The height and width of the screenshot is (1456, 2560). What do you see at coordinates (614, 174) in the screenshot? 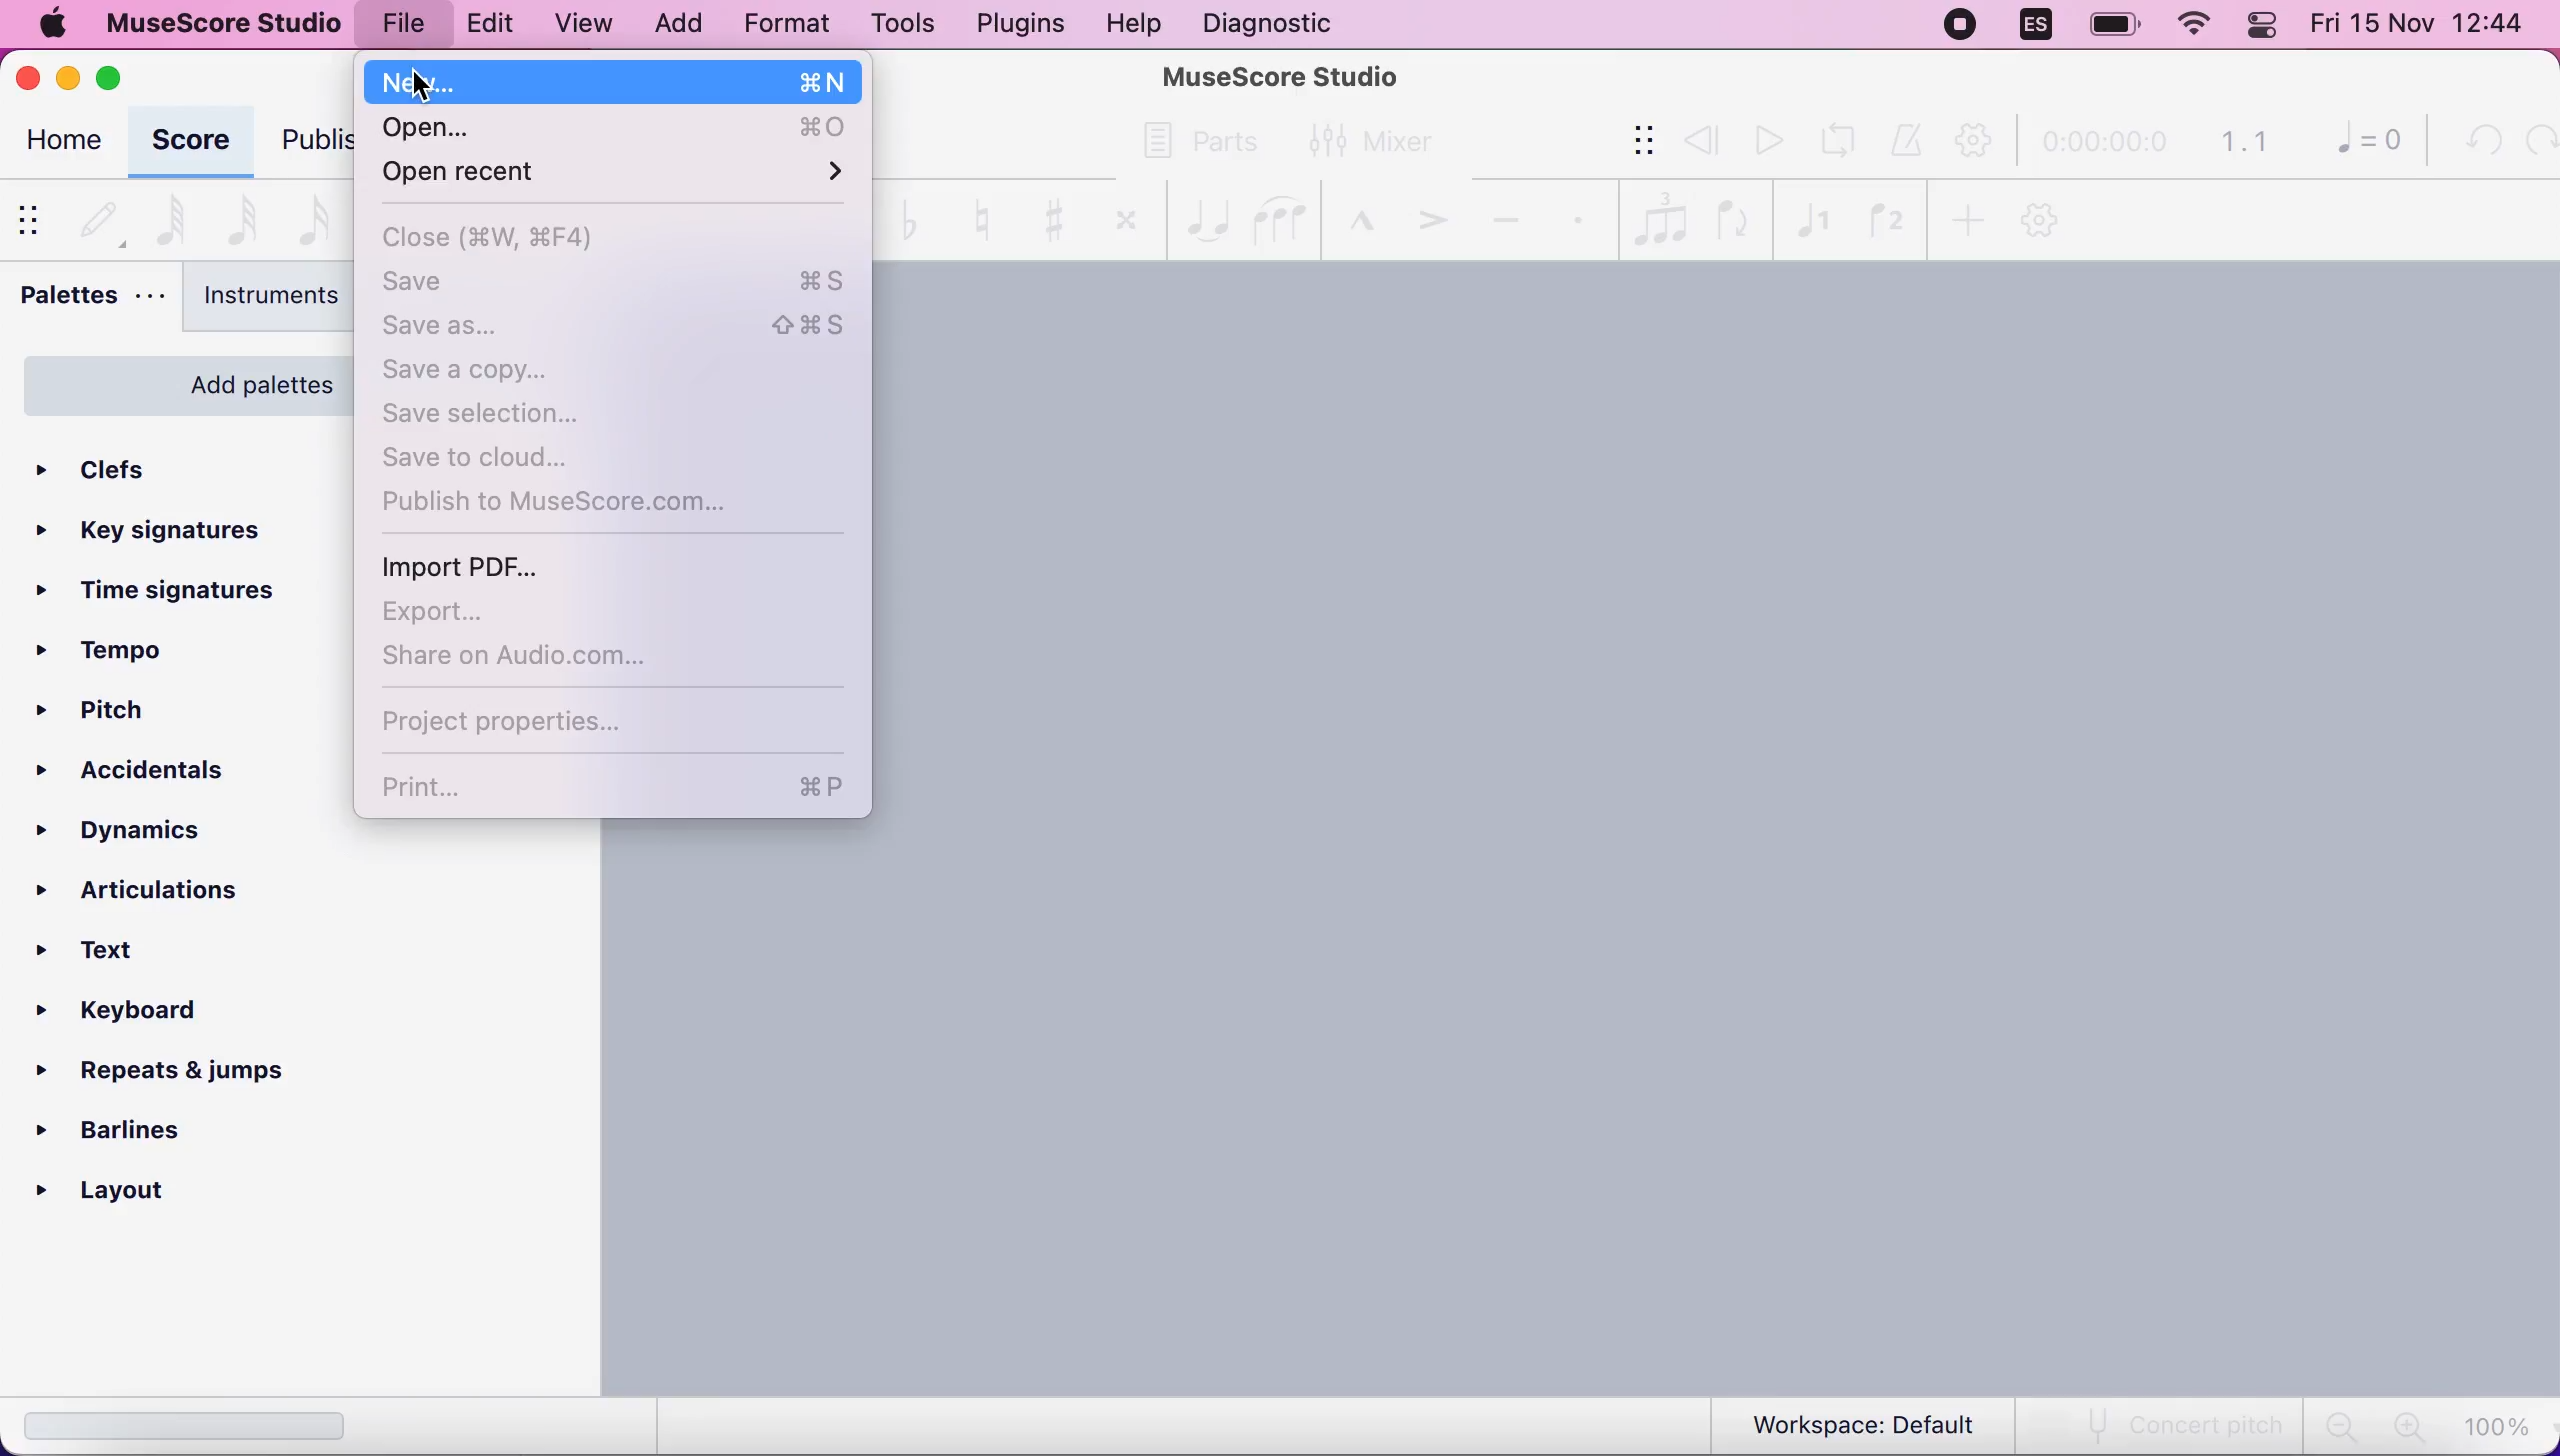
I see `open recent` at bounding box center [614, 174].